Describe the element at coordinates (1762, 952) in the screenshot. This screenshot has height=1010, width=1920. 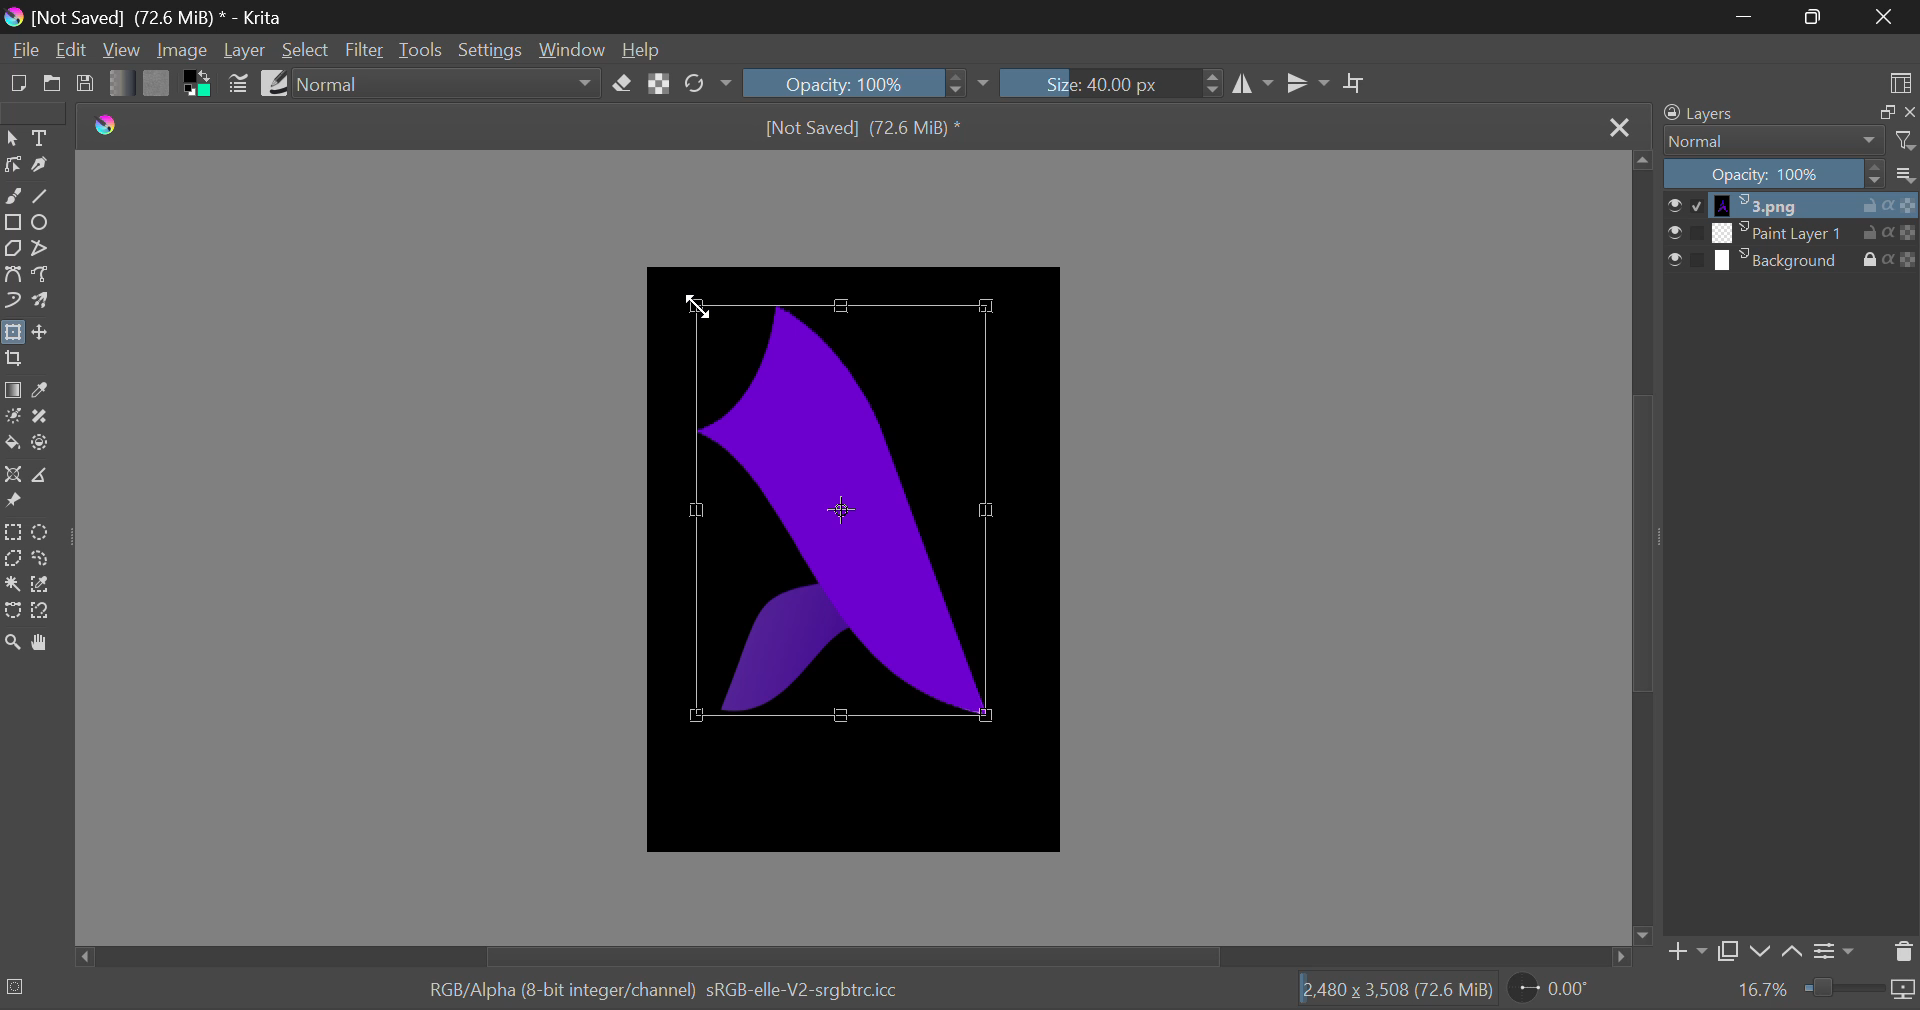
I see `down Movement of Layer` at that location.